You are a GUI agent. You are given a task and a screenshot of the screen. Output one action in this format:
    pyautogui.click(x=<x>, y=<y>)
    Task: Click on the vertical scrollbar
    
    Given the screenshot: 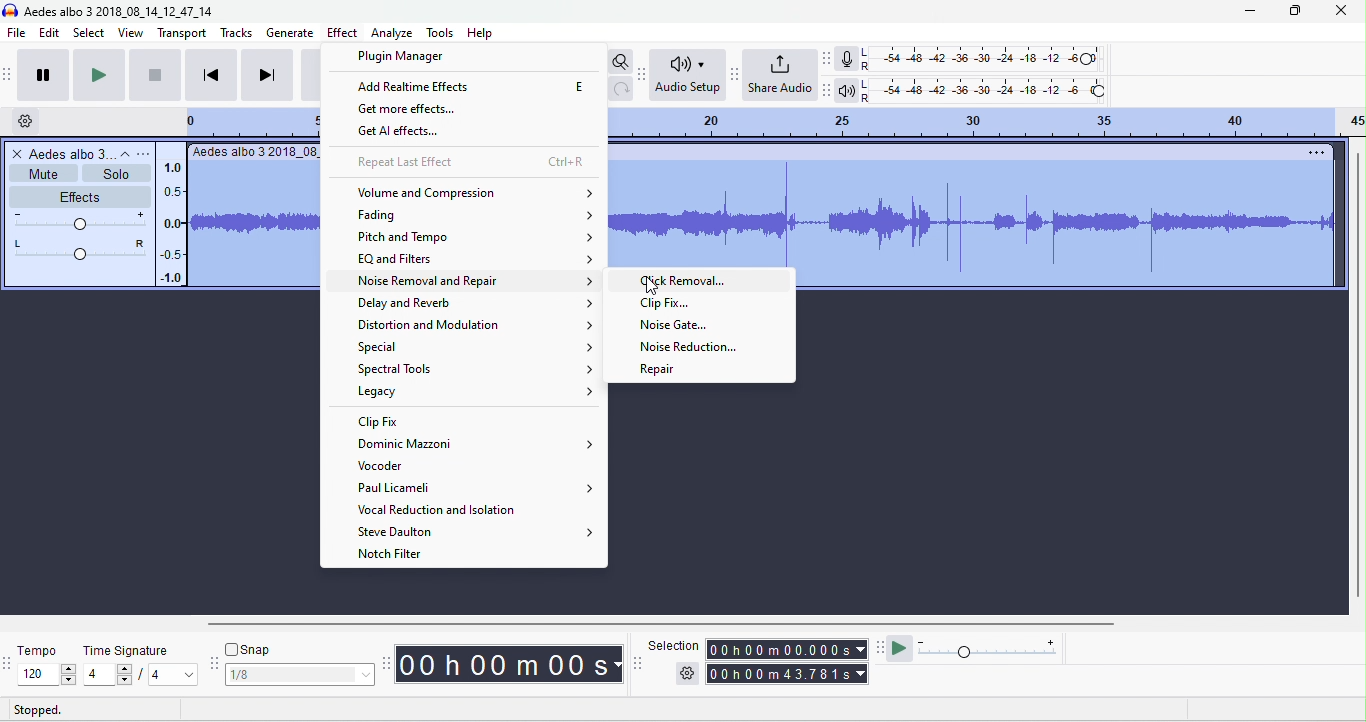 What is the action you would take?
    pyautogui.click(x=1357, y=374)
    